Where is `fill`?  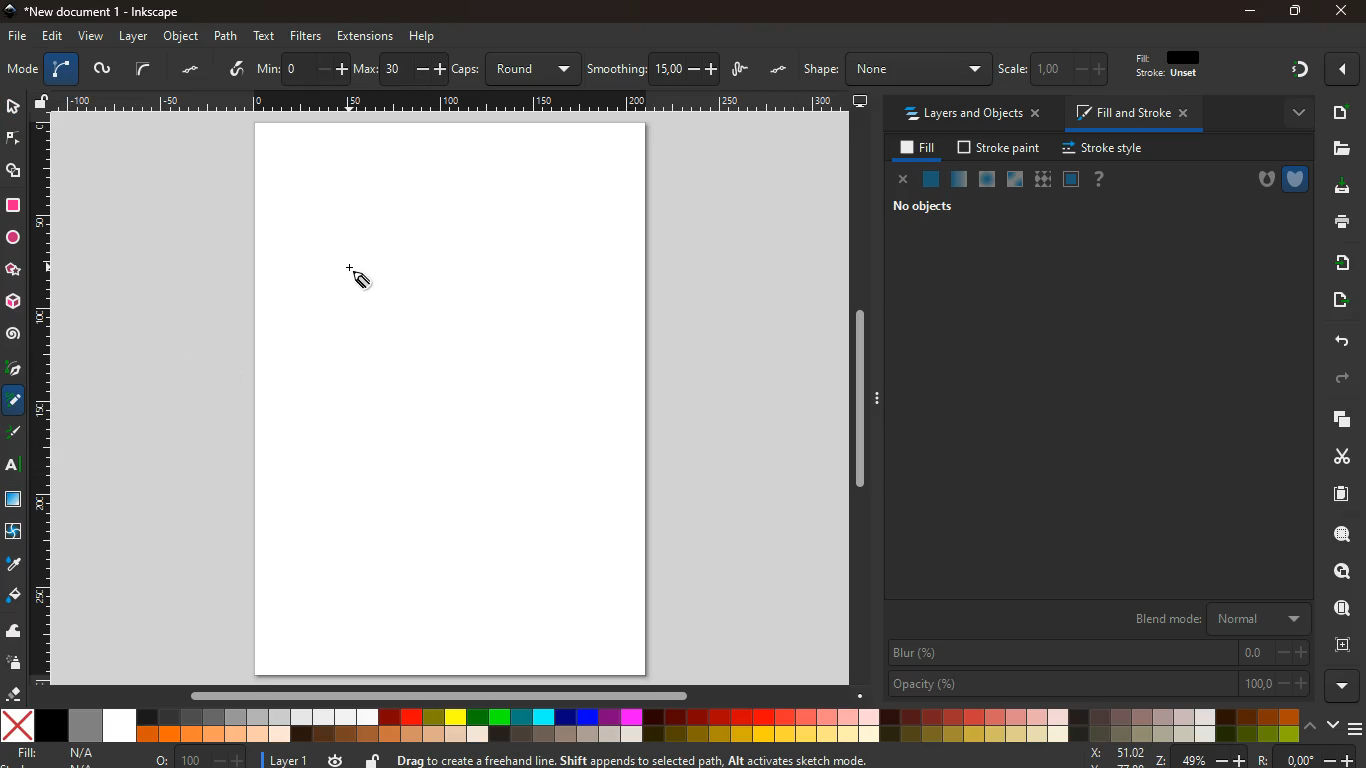 fill is located at coordinates (914, 148).